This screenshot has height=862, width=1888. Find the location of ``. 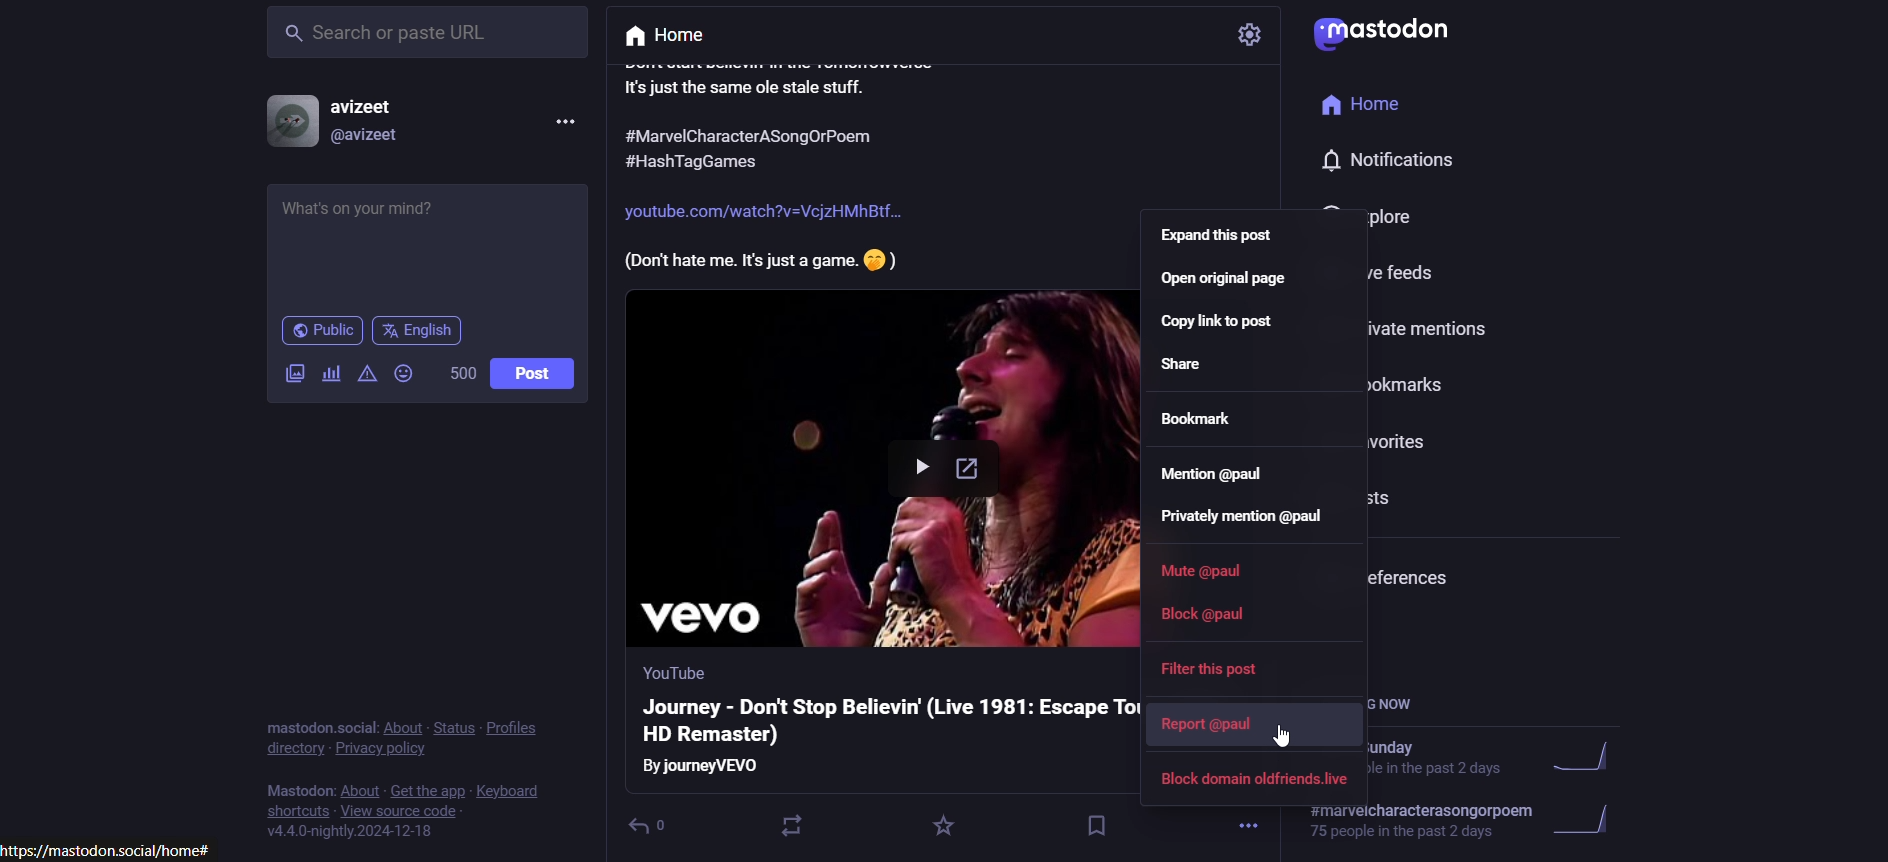

 is located at coordinates (670, 672).